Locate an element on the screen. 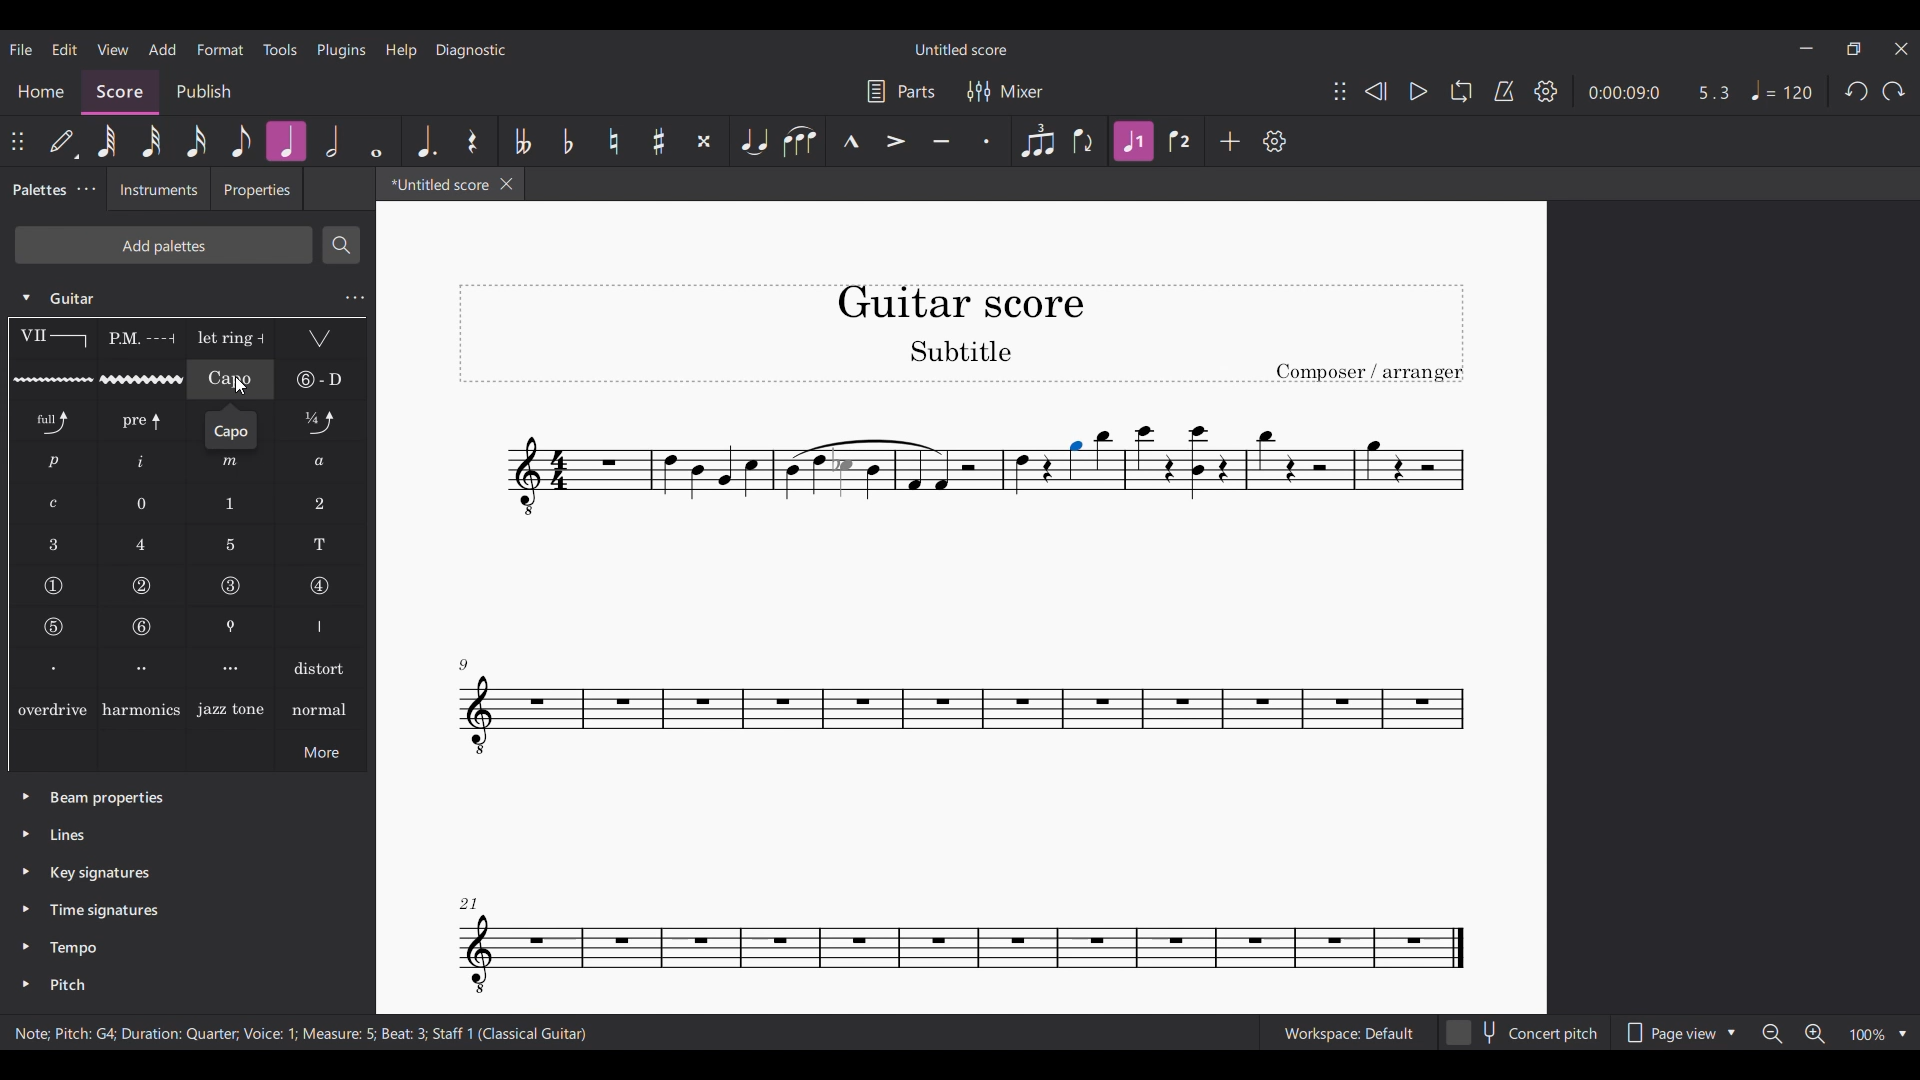  Guitar vibrato wide is located at coordinates (142, 379).